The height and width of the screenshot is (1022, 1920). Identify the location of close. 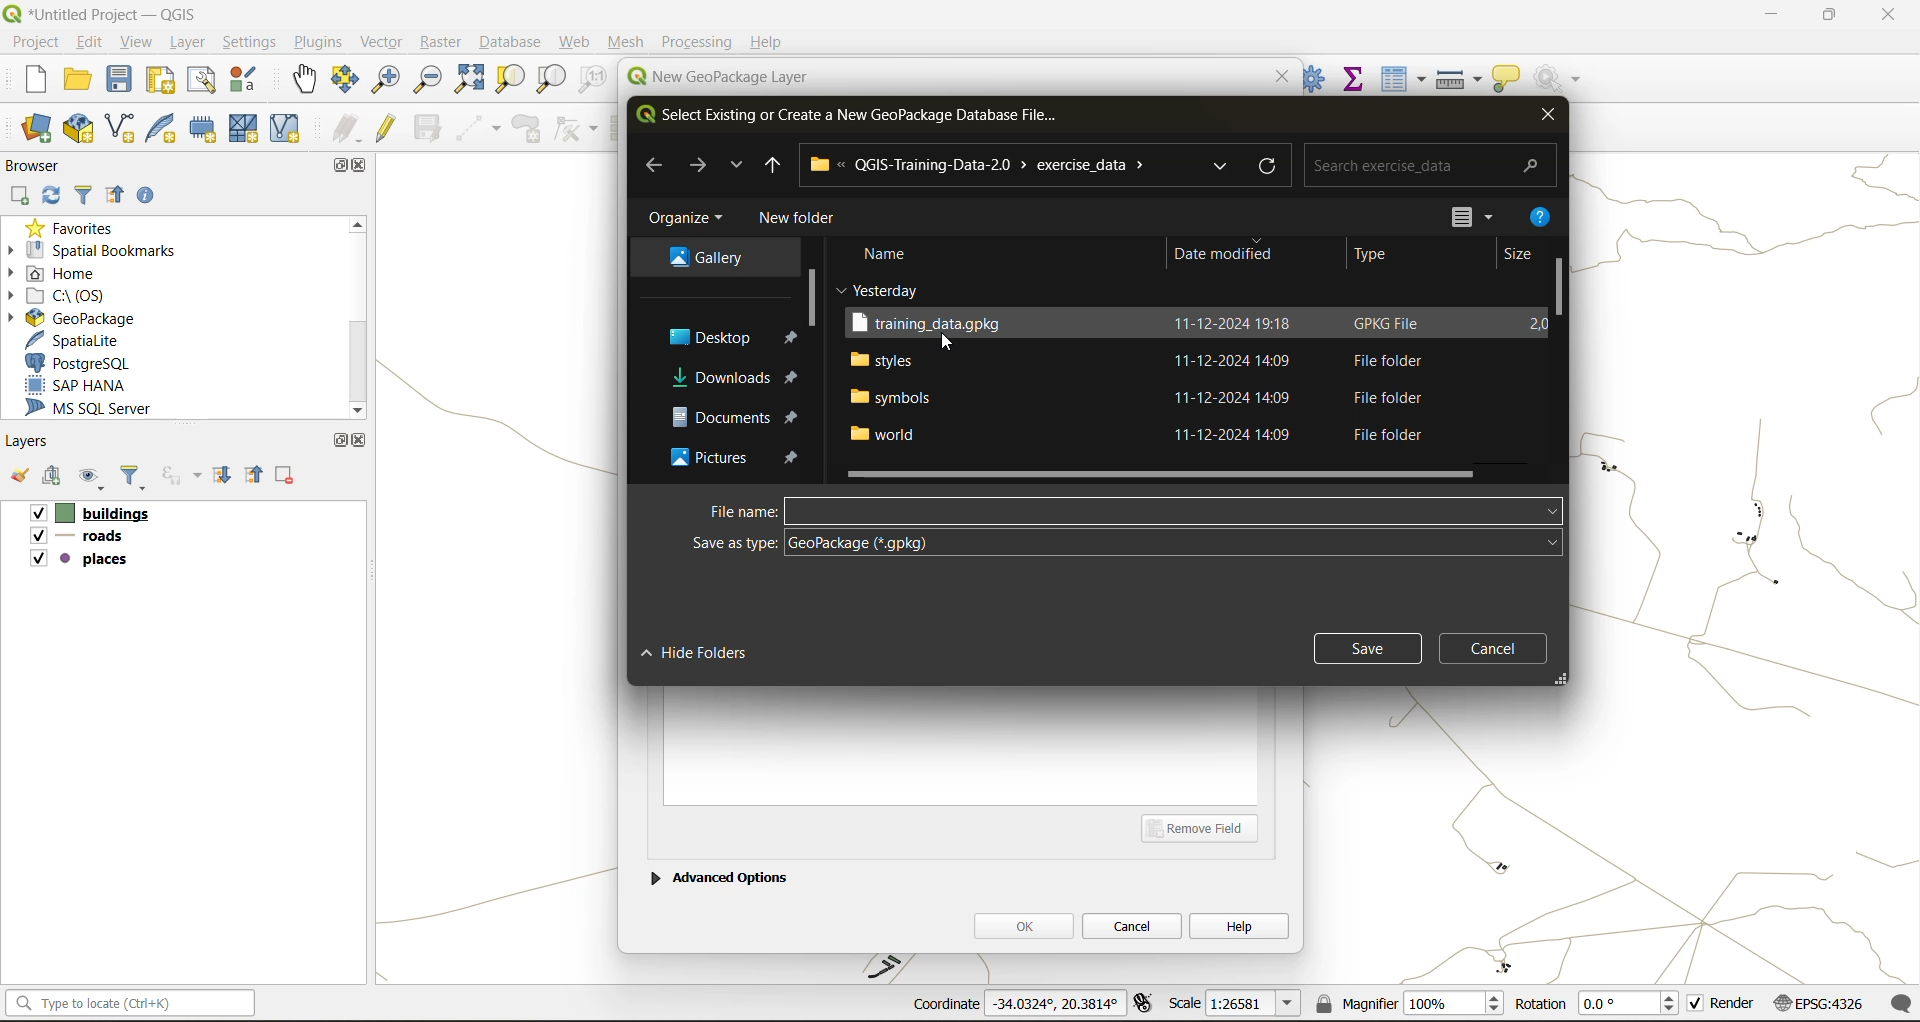
(363, 167).